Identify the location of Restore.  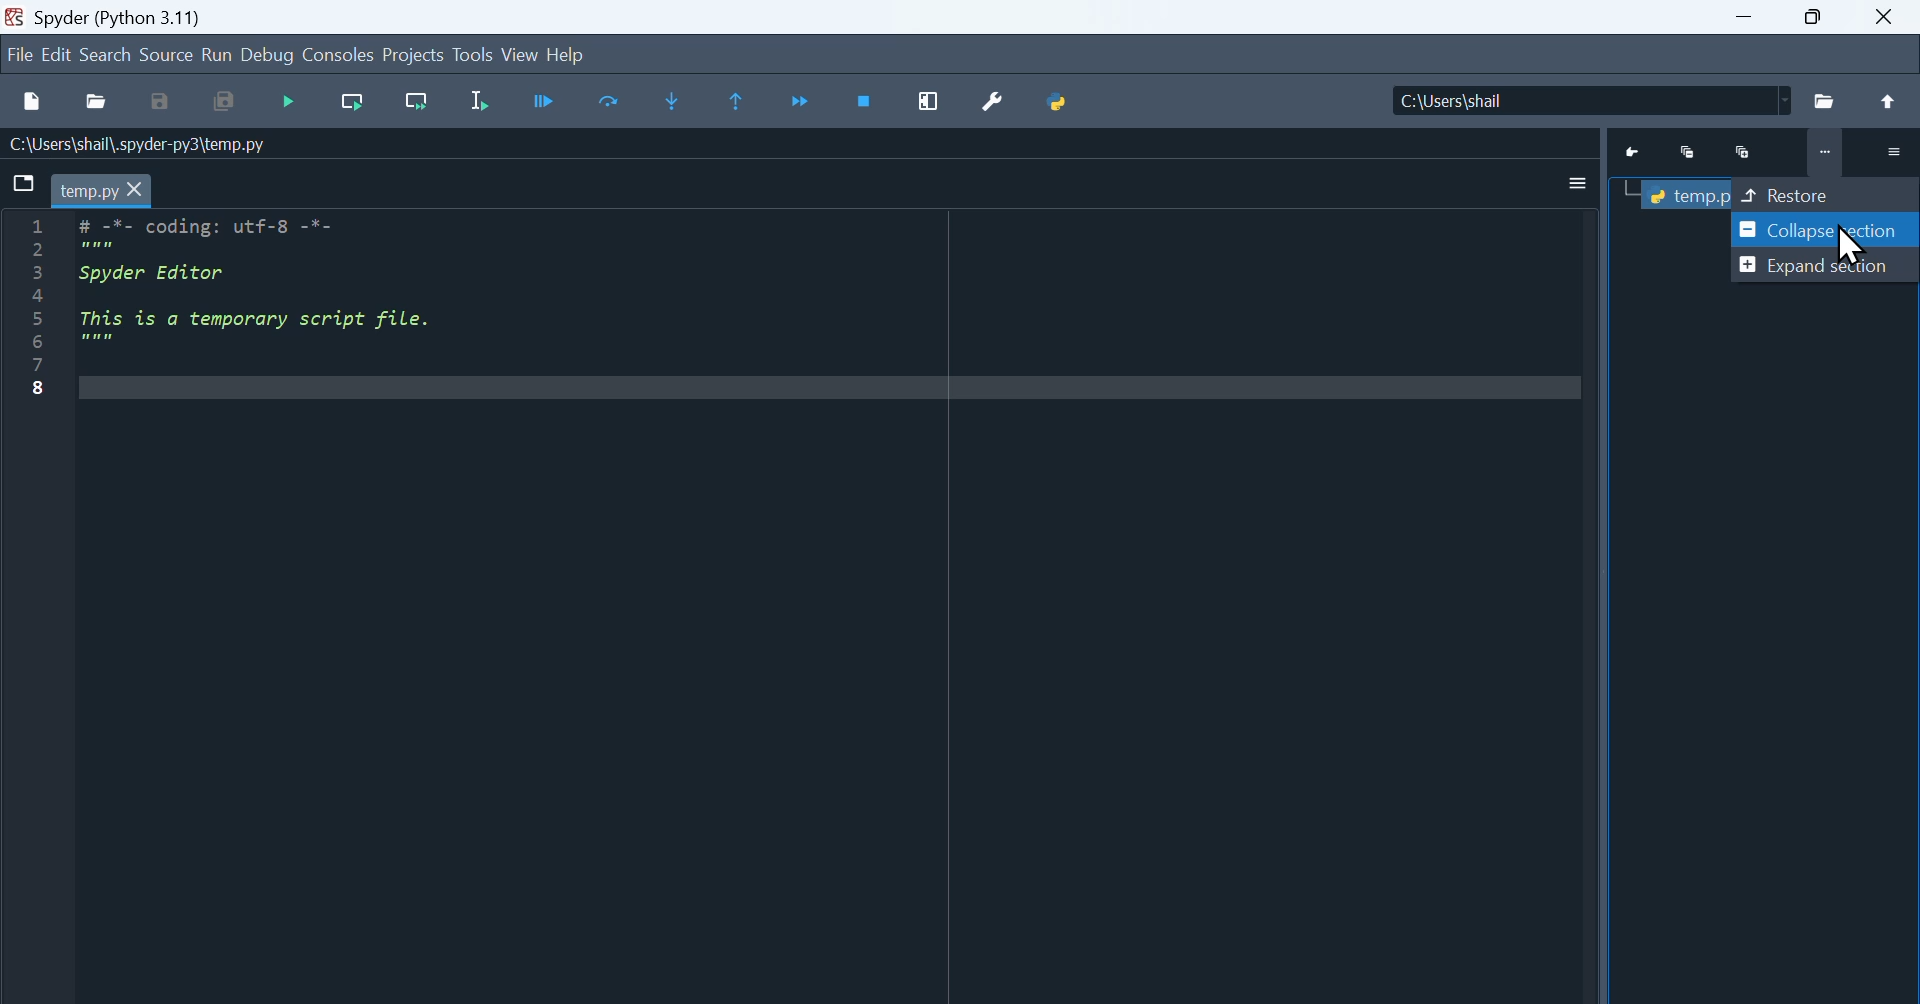
(1794, 196).